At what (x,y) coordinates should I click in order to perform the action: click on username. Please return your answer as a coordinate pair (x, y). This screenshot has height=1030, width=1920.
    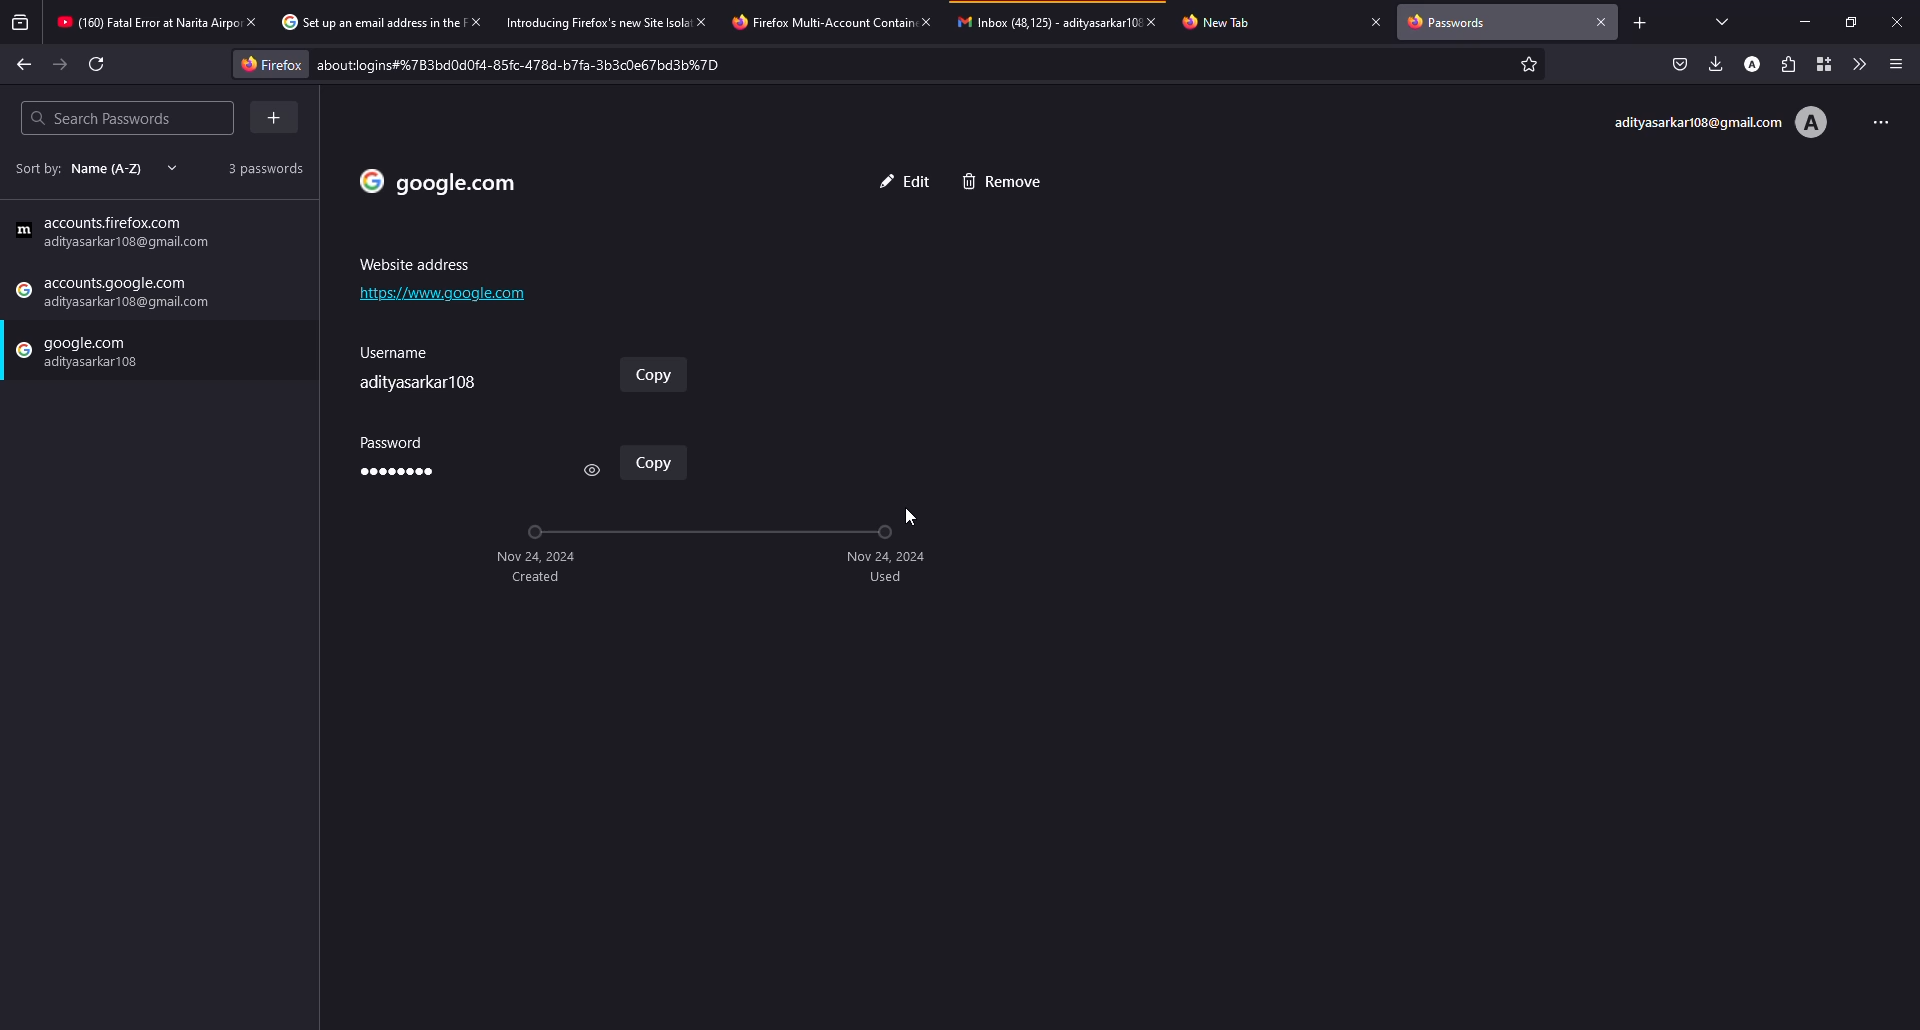
    Looking at the image, I should click on (436, 384).